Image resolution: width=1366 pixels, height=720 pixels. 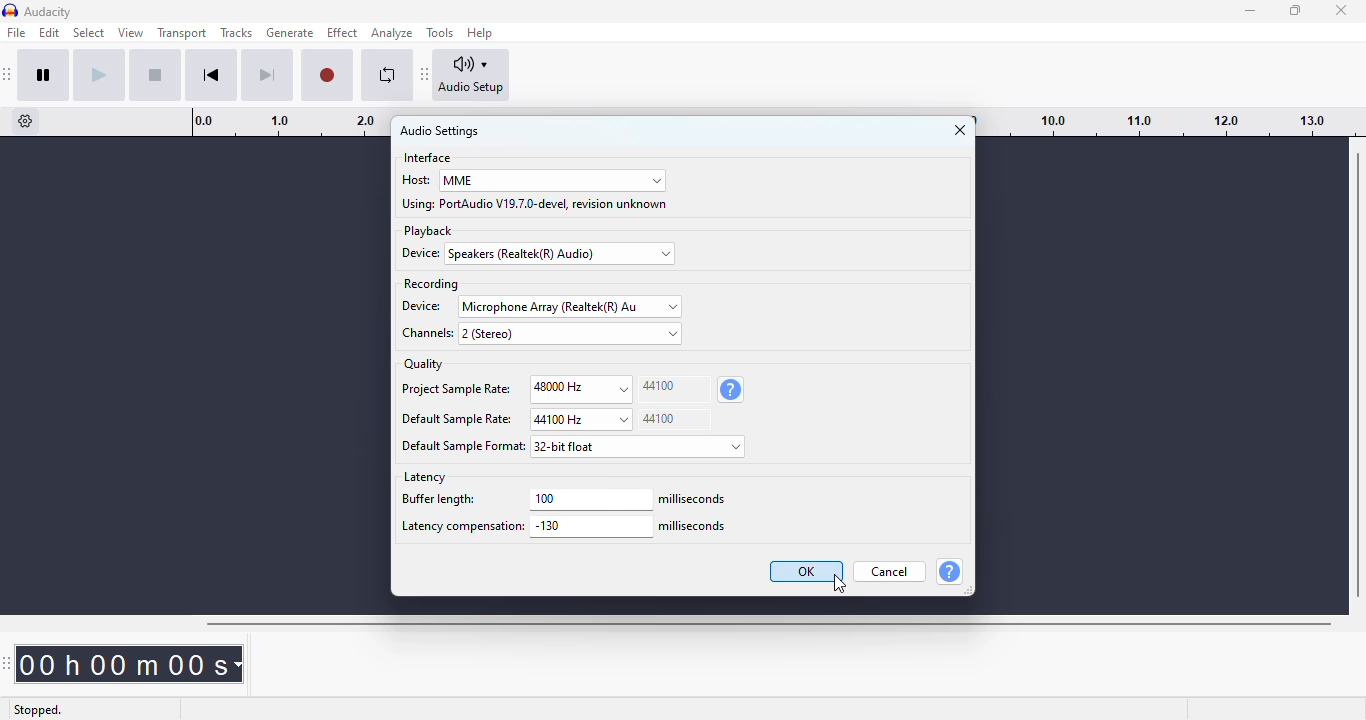 What do you see at coordinates (211, 75) in the screenshot?
I see `skip to start` at bounding box center [211, 75].